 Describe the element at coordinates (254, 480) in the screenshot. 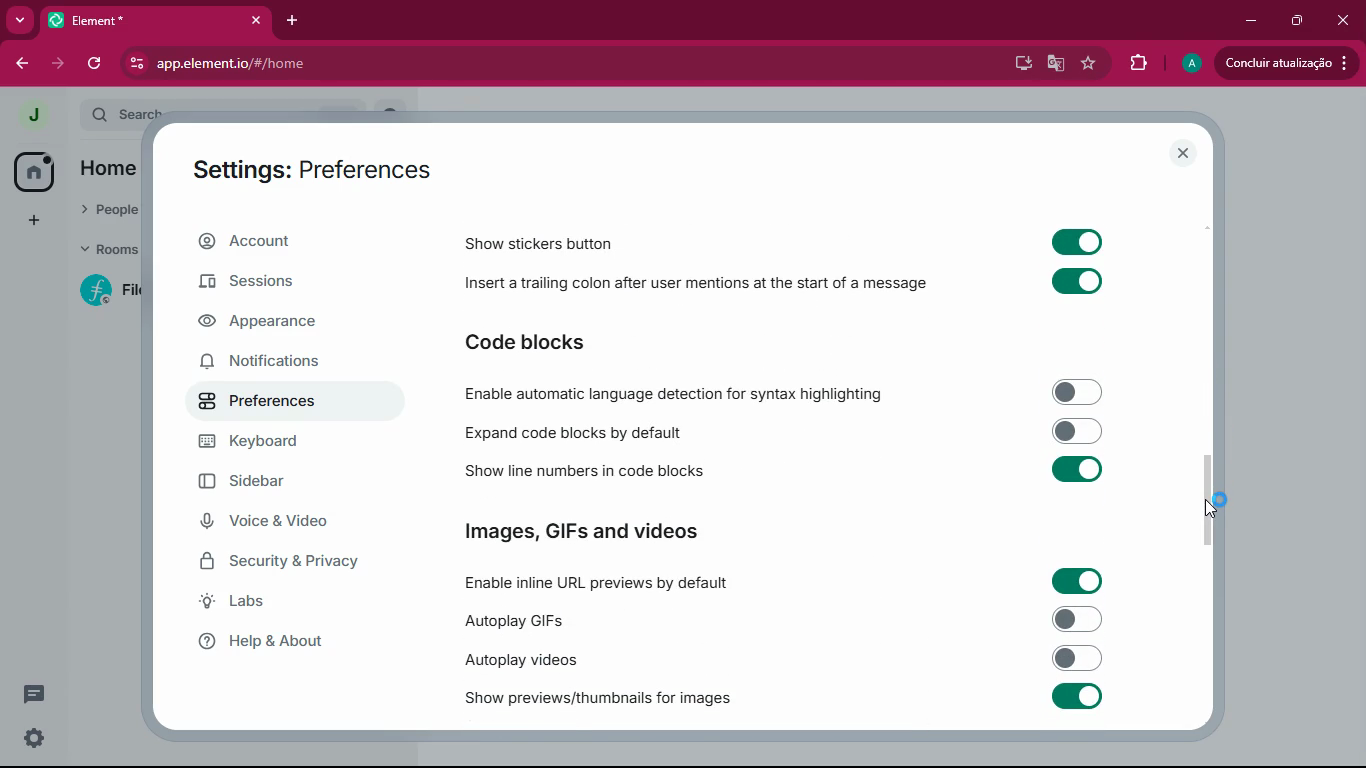

I see `Sidebar` at that location.